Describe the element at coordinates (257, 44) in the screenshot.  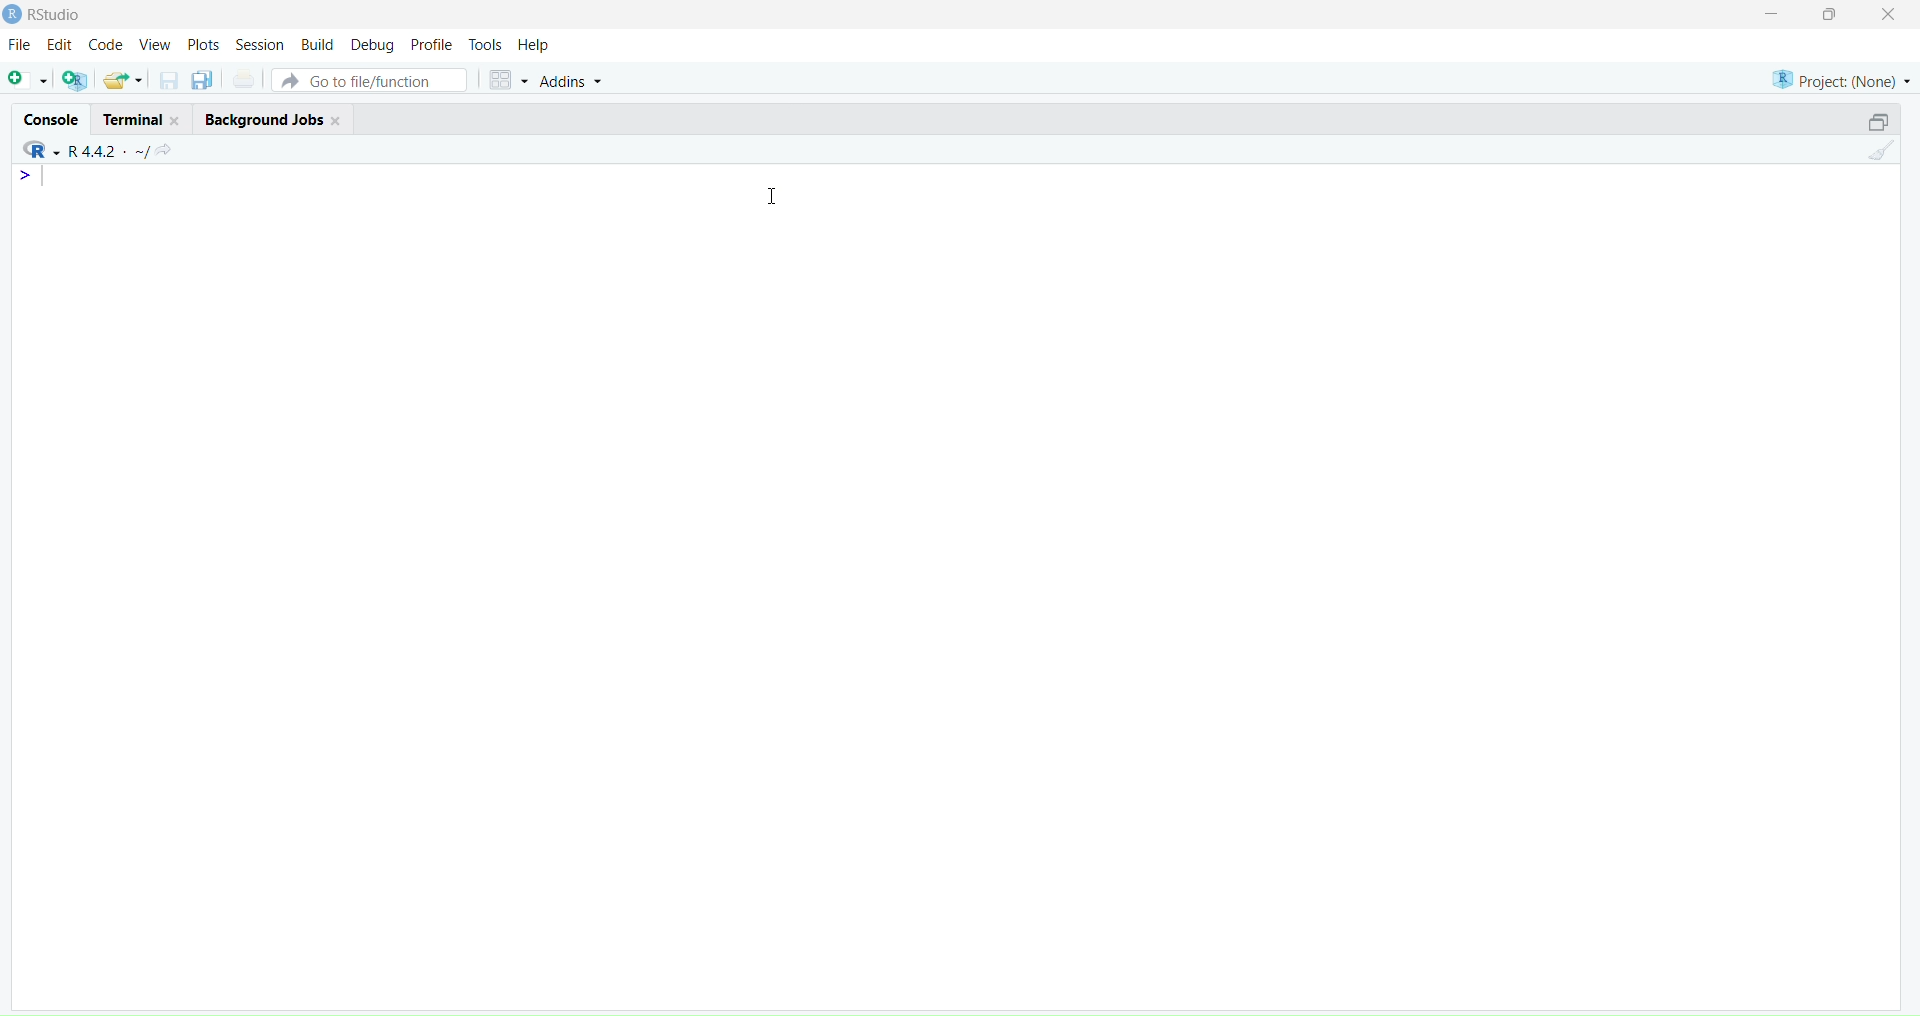
I see `Session` at that location.